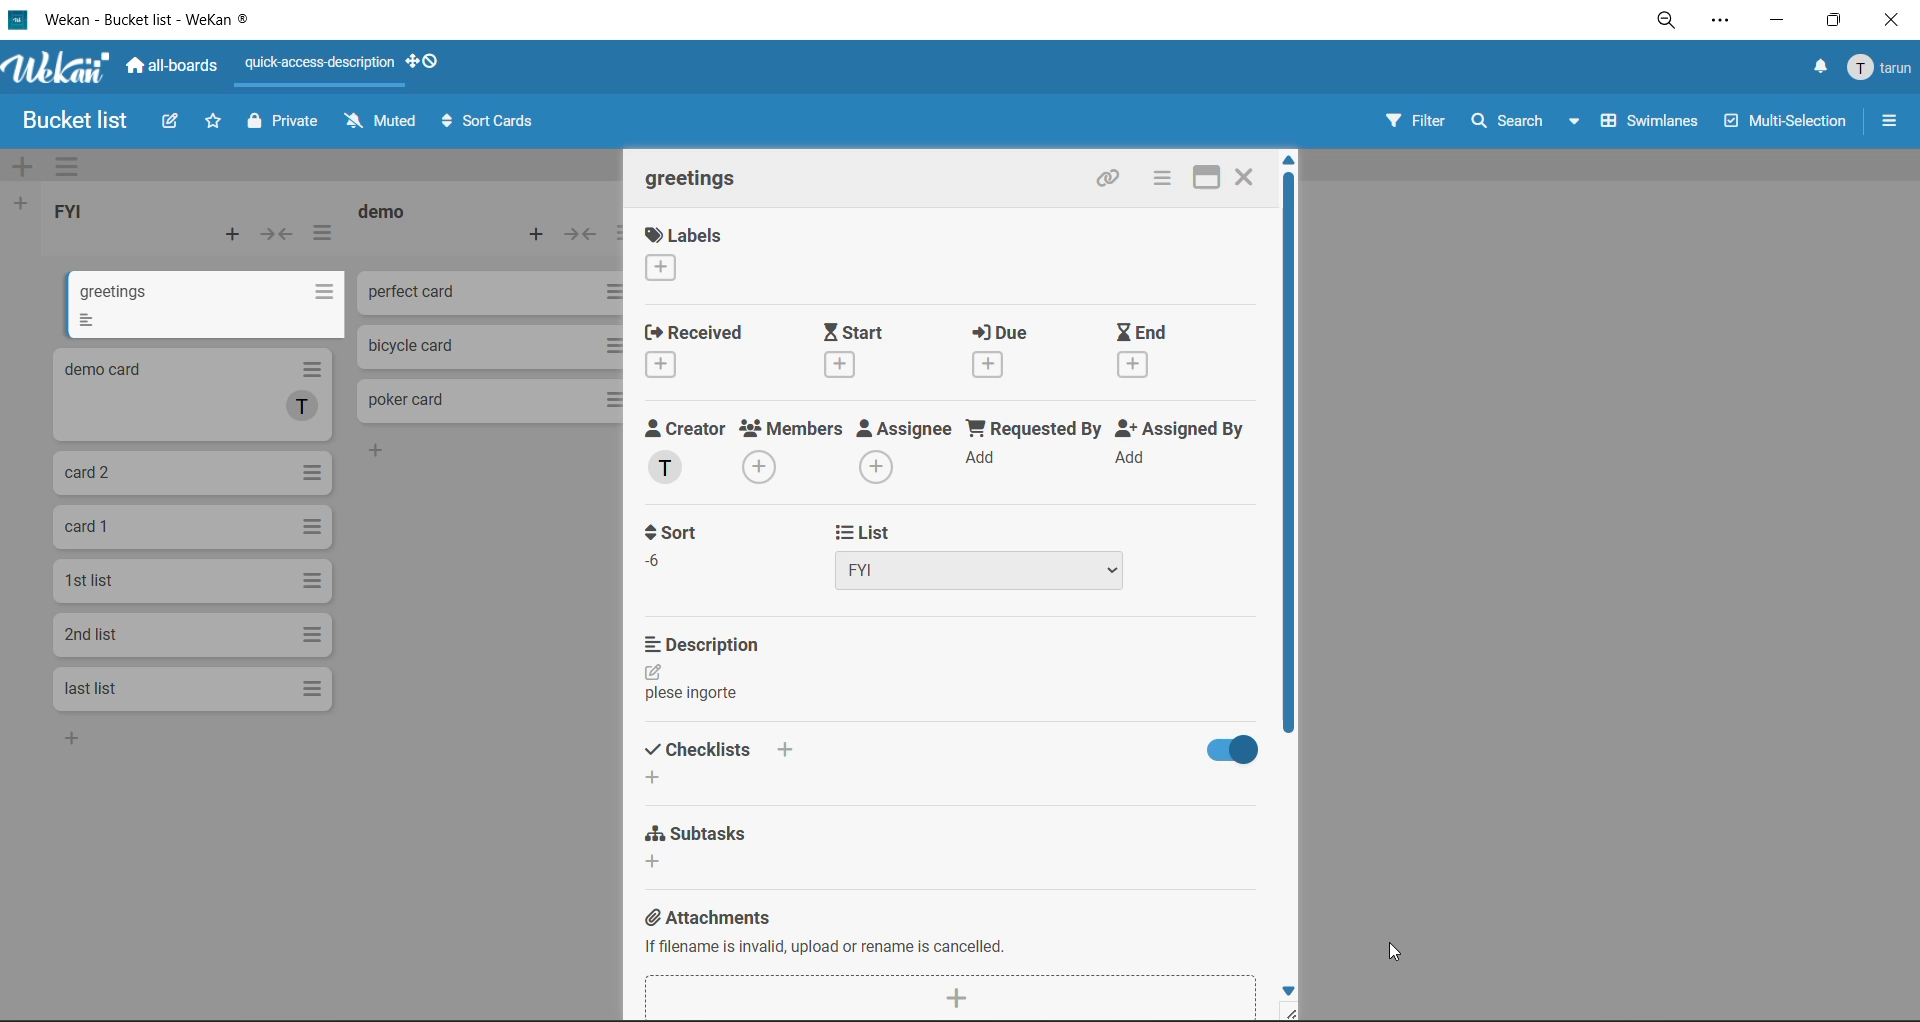 The width and height of the screenshot is (1920, 1022). What do you see at coordinates (1411, 120) in the screenshot?
I see `filter` at bounding box center [1411, 120].